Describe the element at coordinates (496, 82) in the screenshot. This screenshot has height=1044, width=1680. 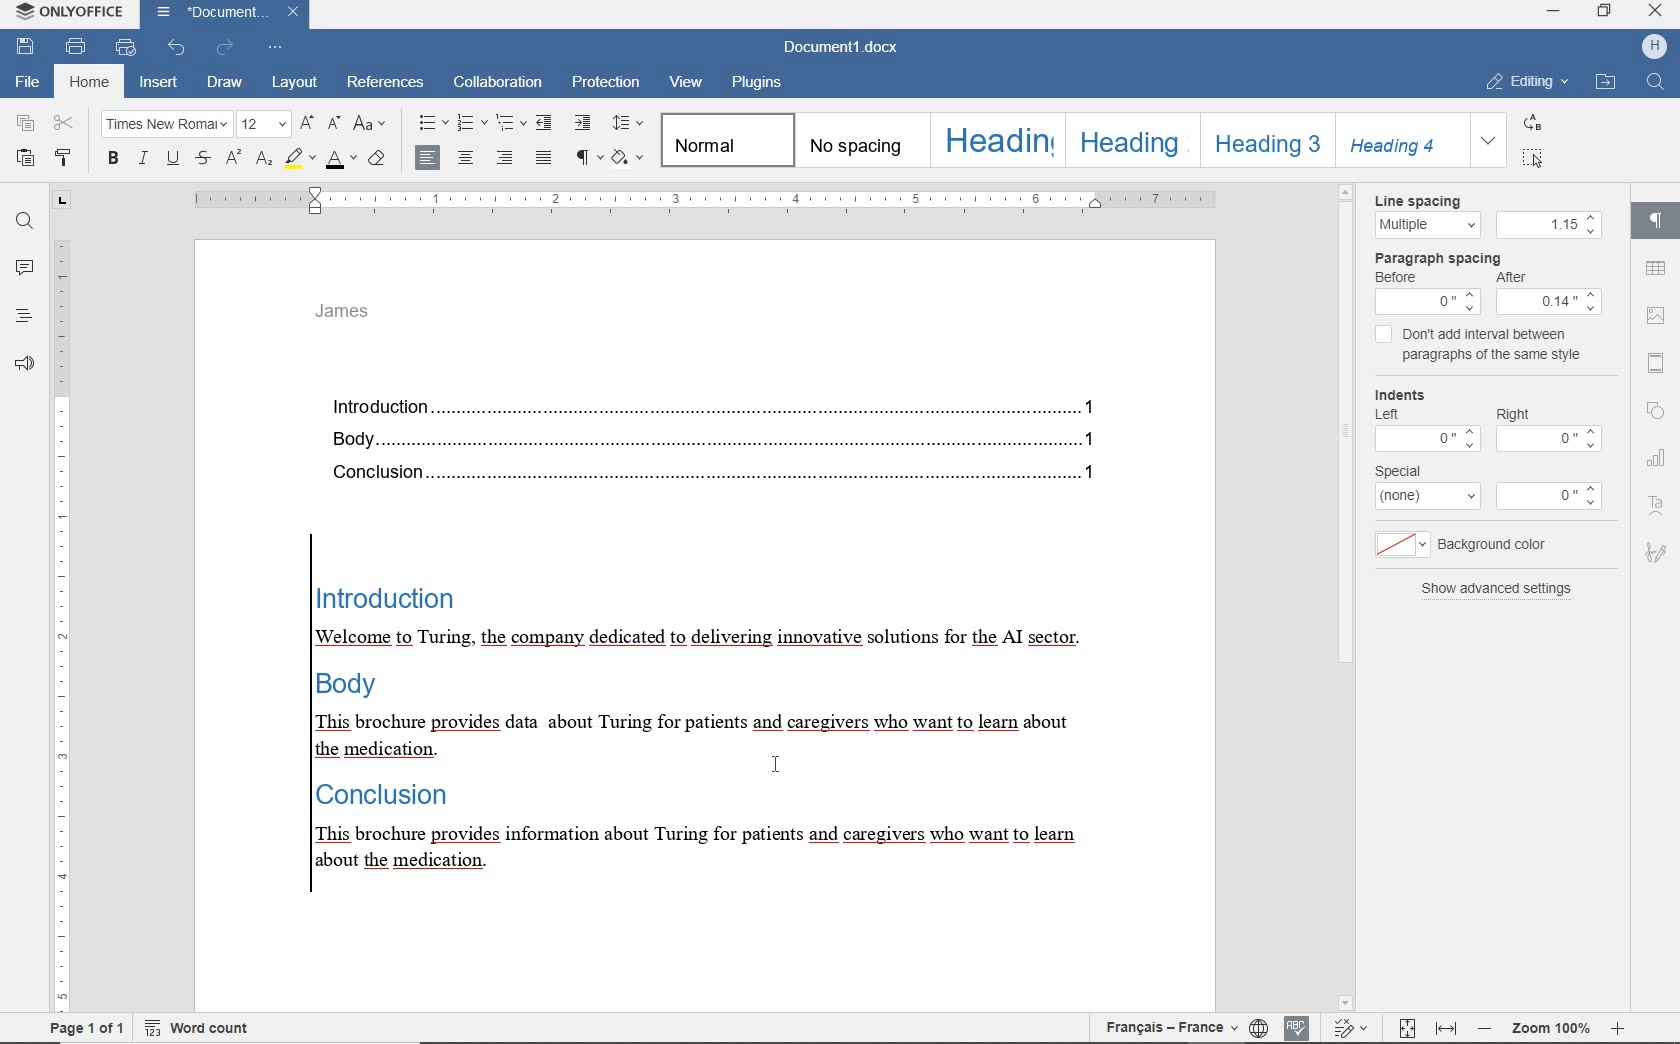
I see `collaboration` at that location.